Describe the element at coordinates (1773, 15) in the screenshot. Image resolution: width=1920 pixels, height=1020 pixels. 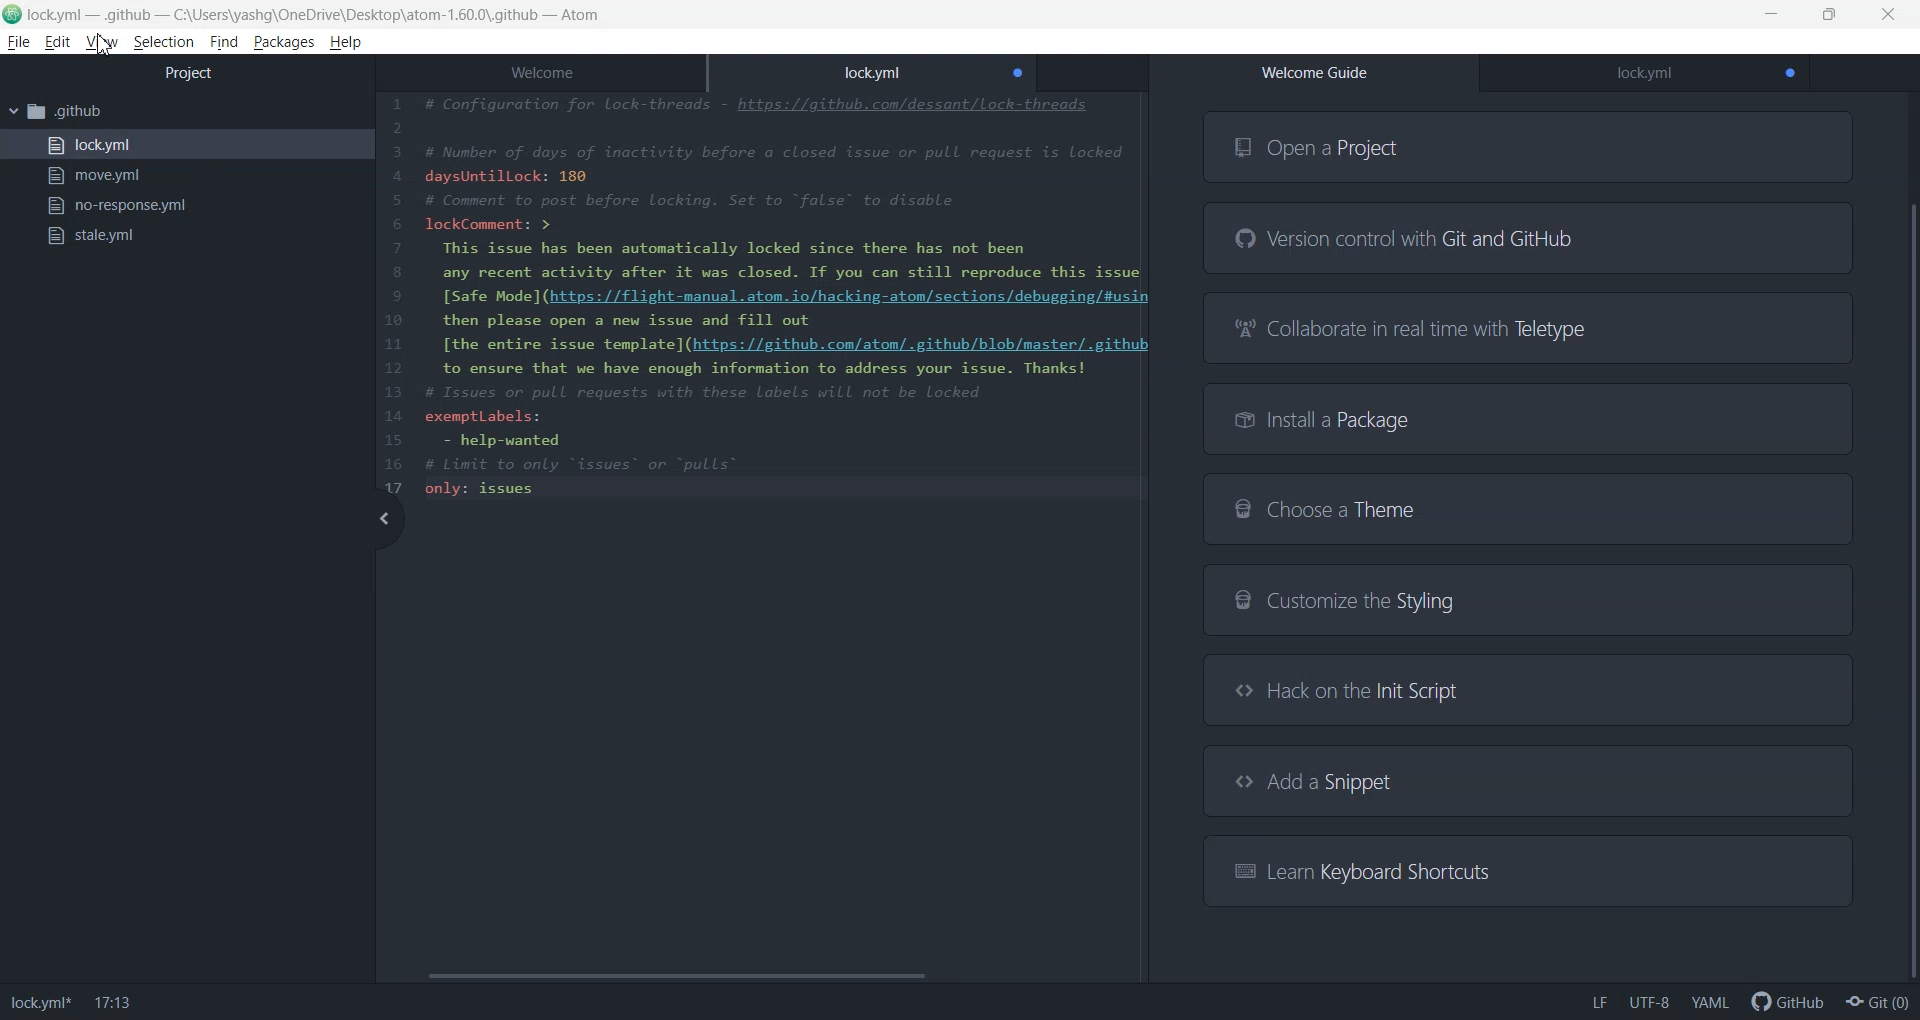
I see `Minimize` at that location.